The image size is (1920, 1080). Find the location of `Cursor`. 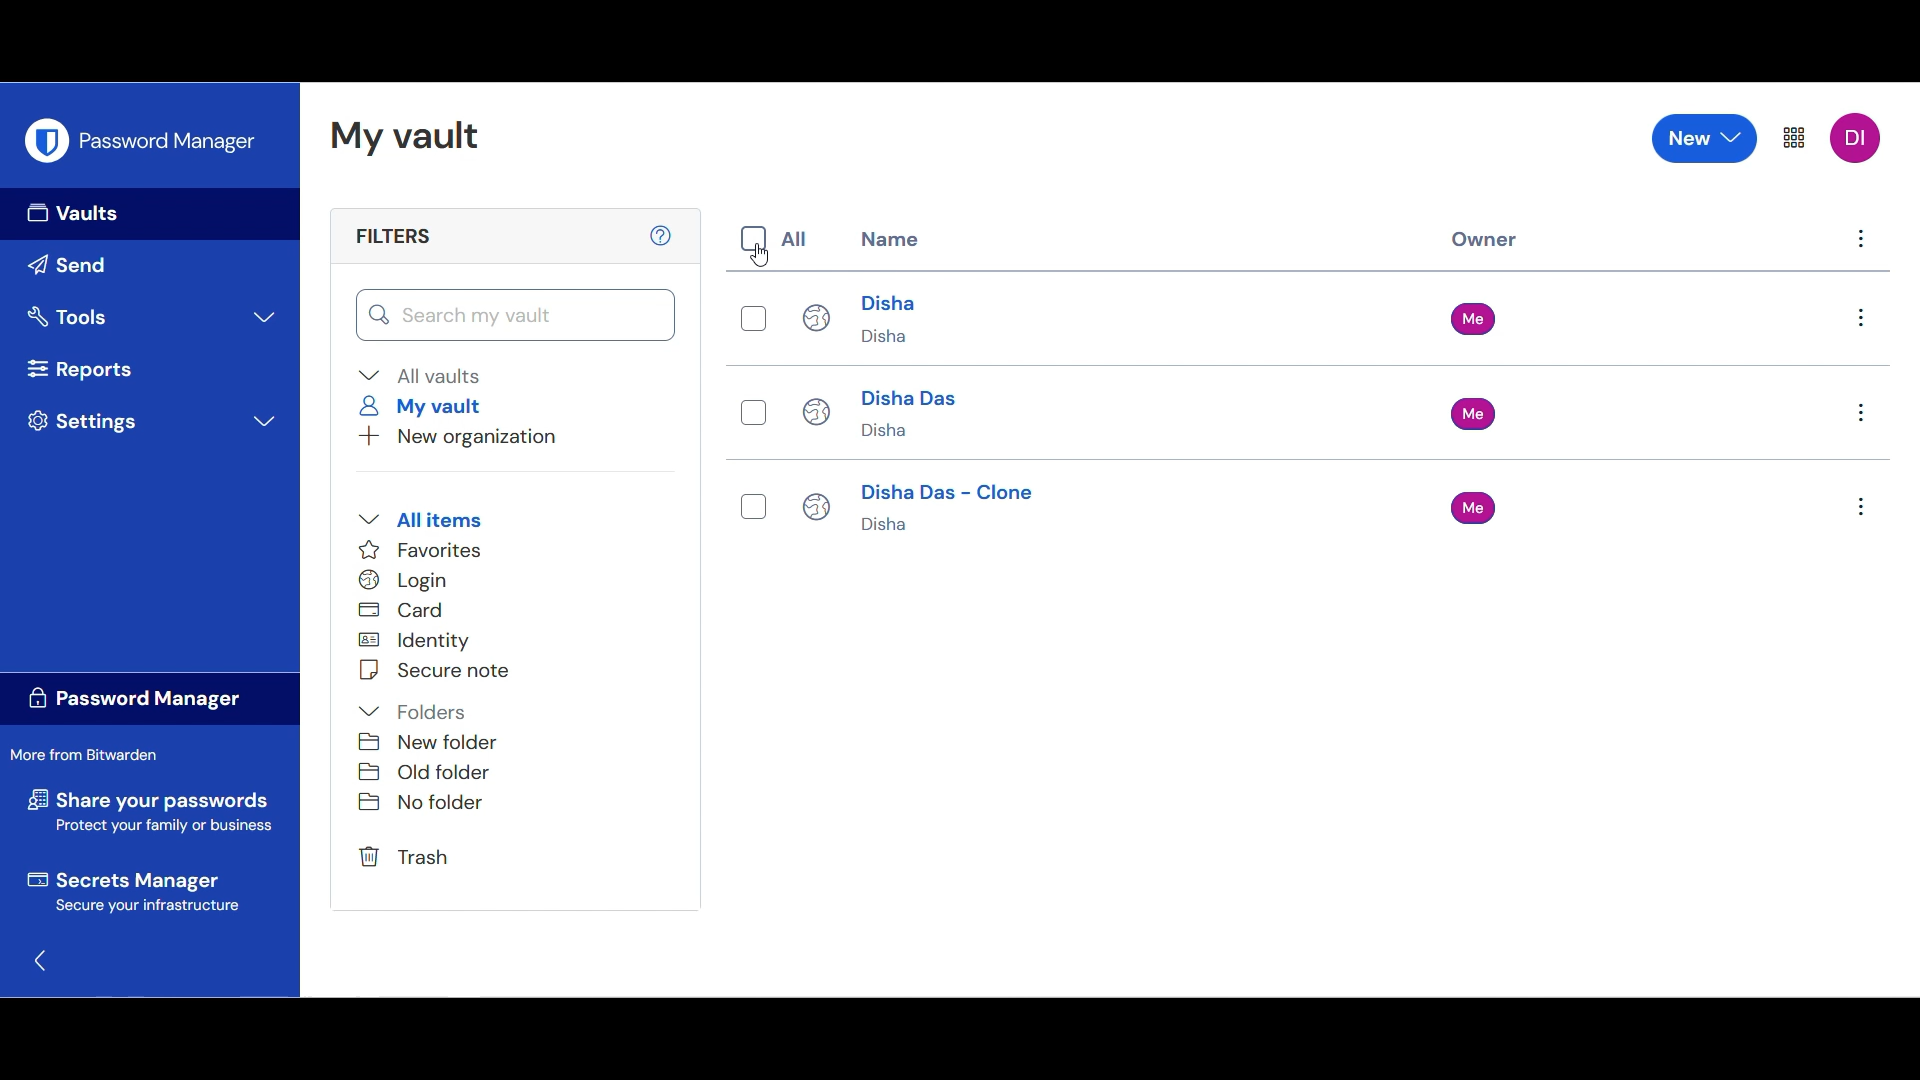

Cursor is located at coordinates (756, 257).